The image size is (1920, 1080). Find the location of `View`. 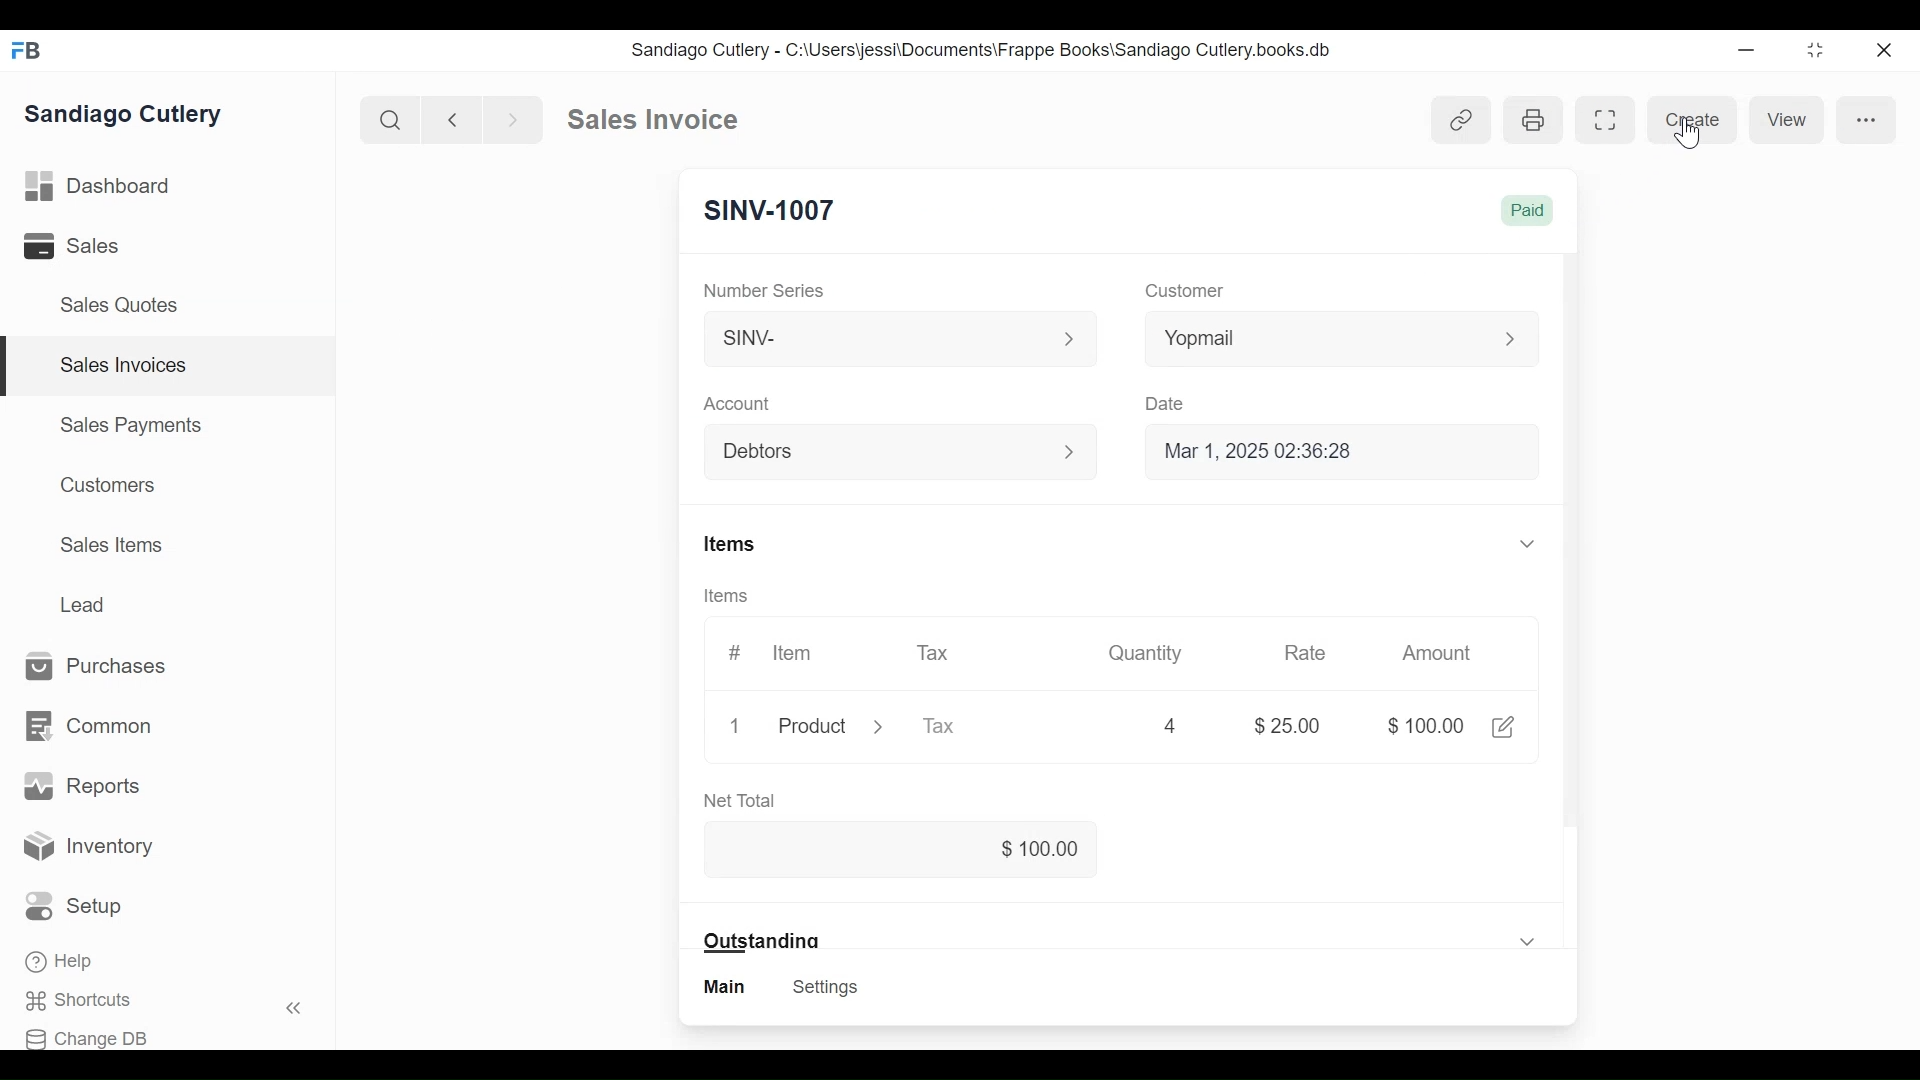

View is located at coordinates (1788, 120).